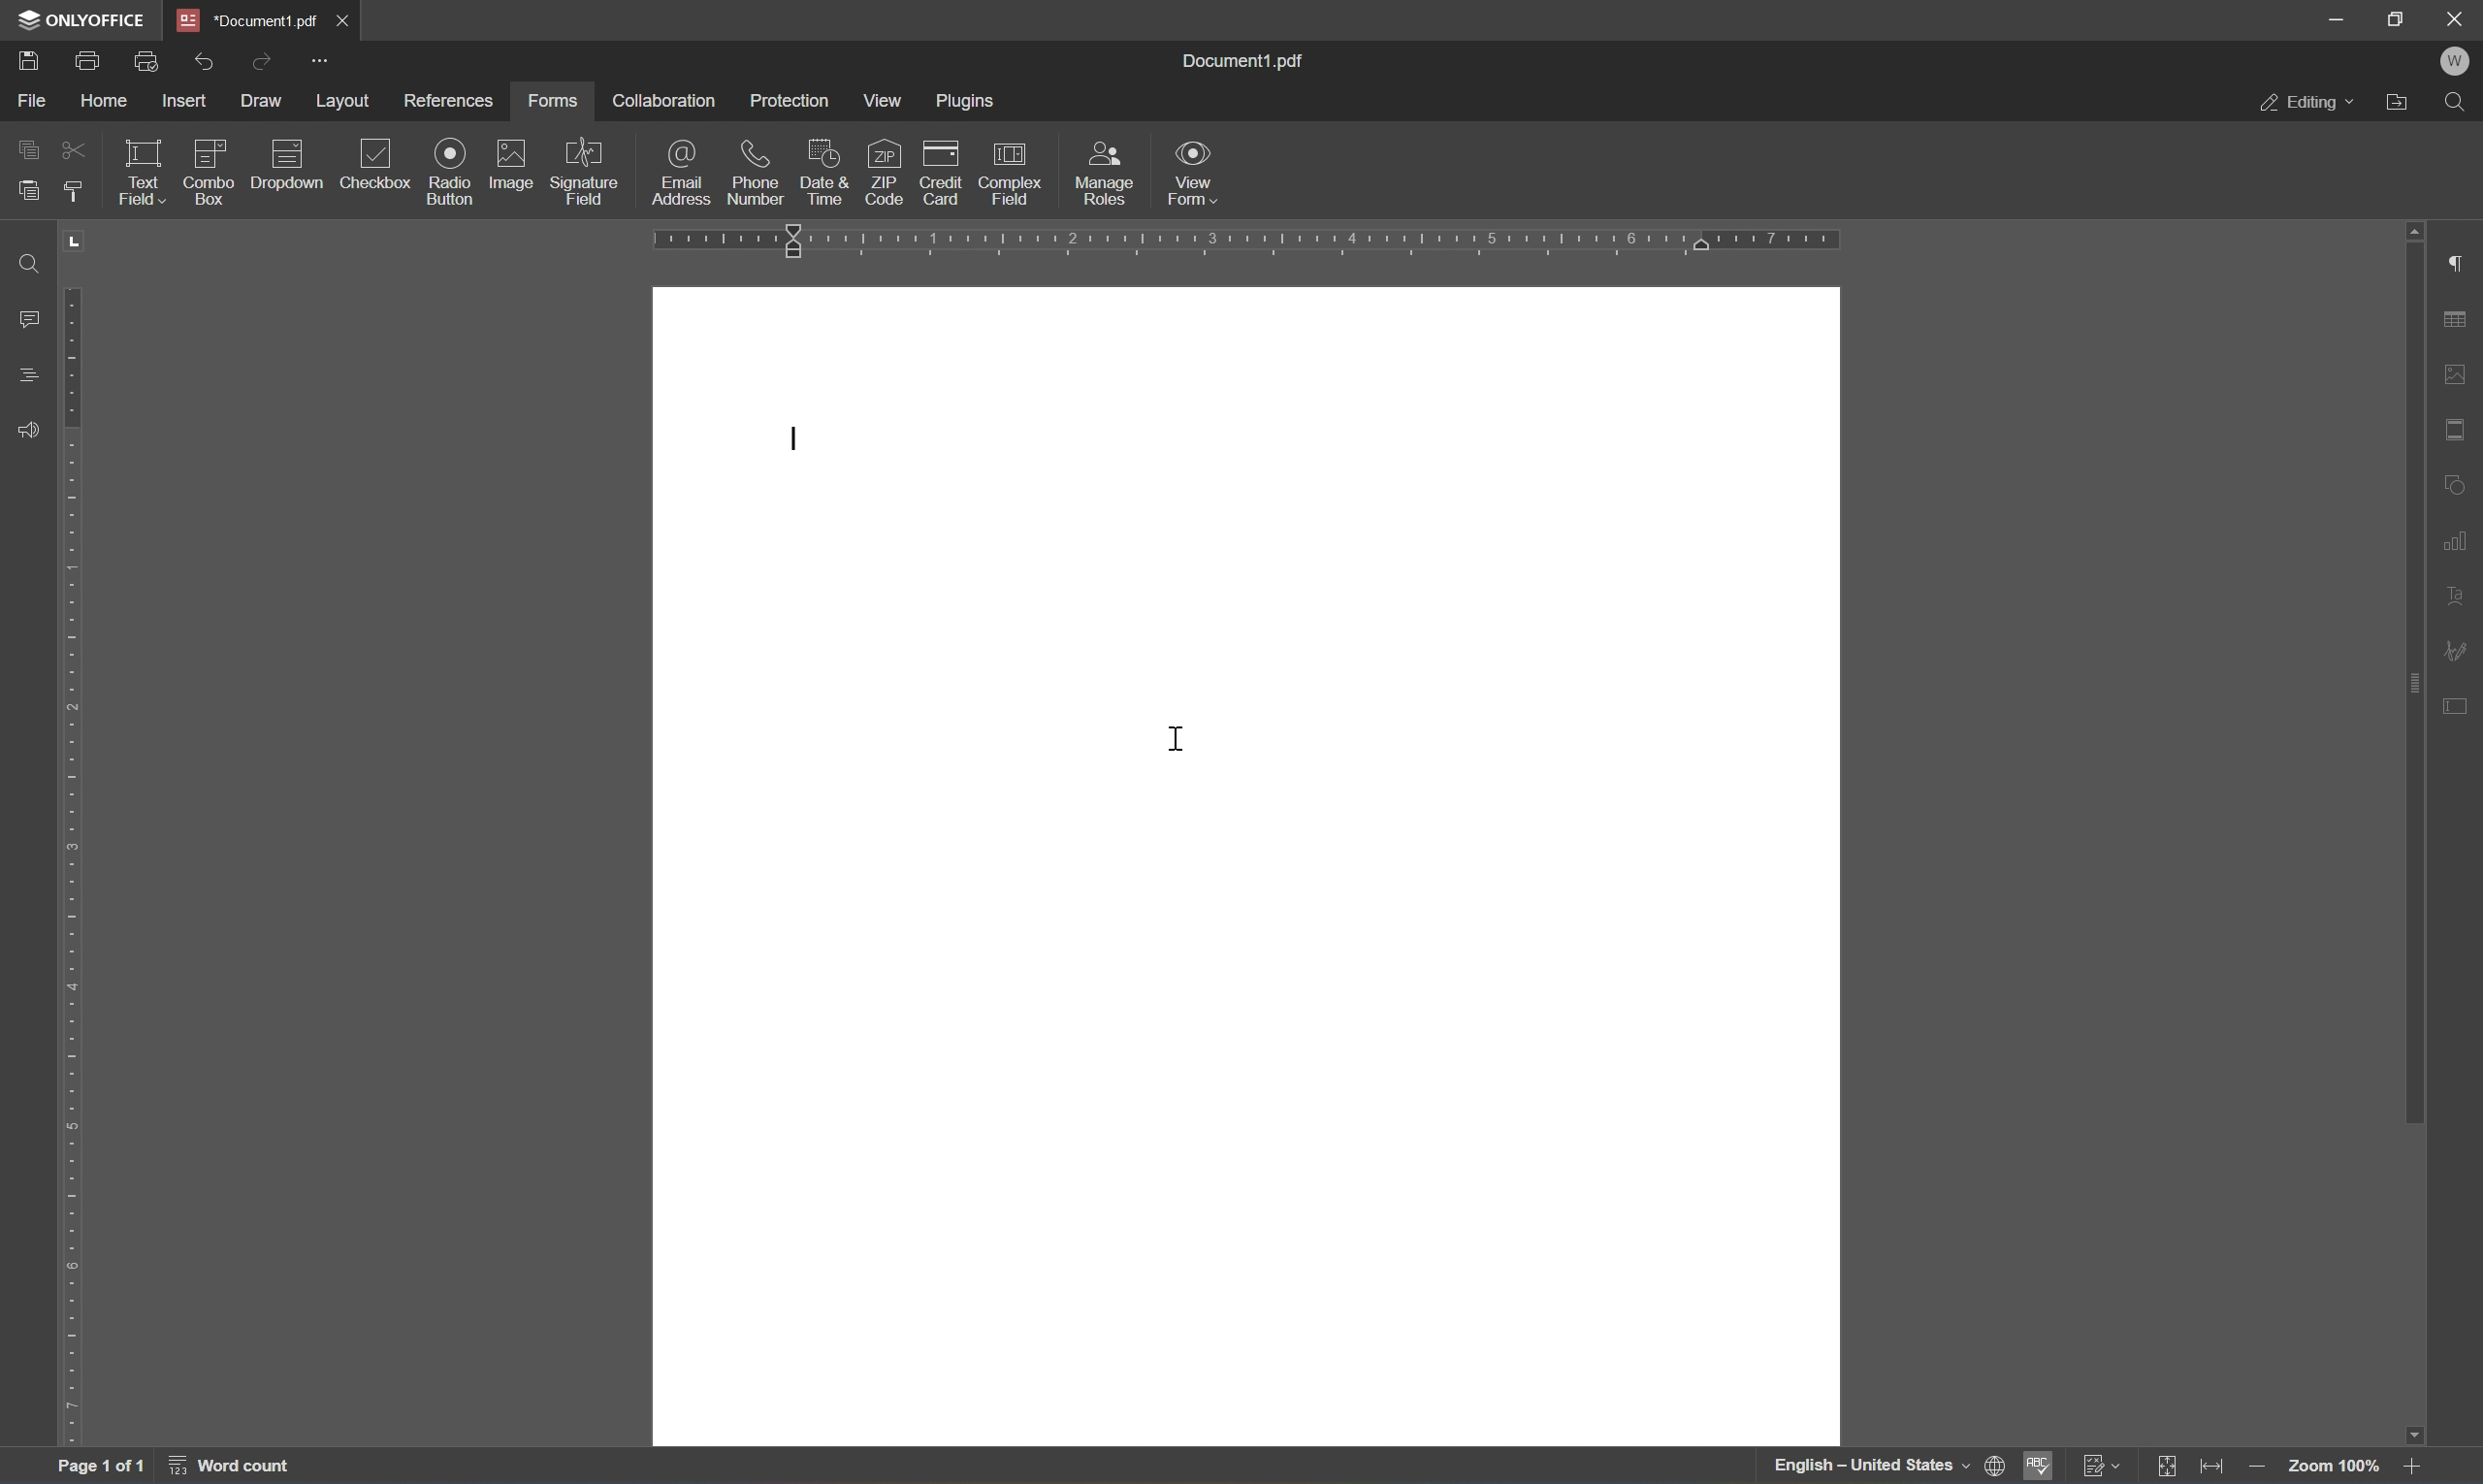 This screenshot has width=2483, height=1484. Describe the element at coordinates (2454, 19) in the screenshot. I see `close` at that location.